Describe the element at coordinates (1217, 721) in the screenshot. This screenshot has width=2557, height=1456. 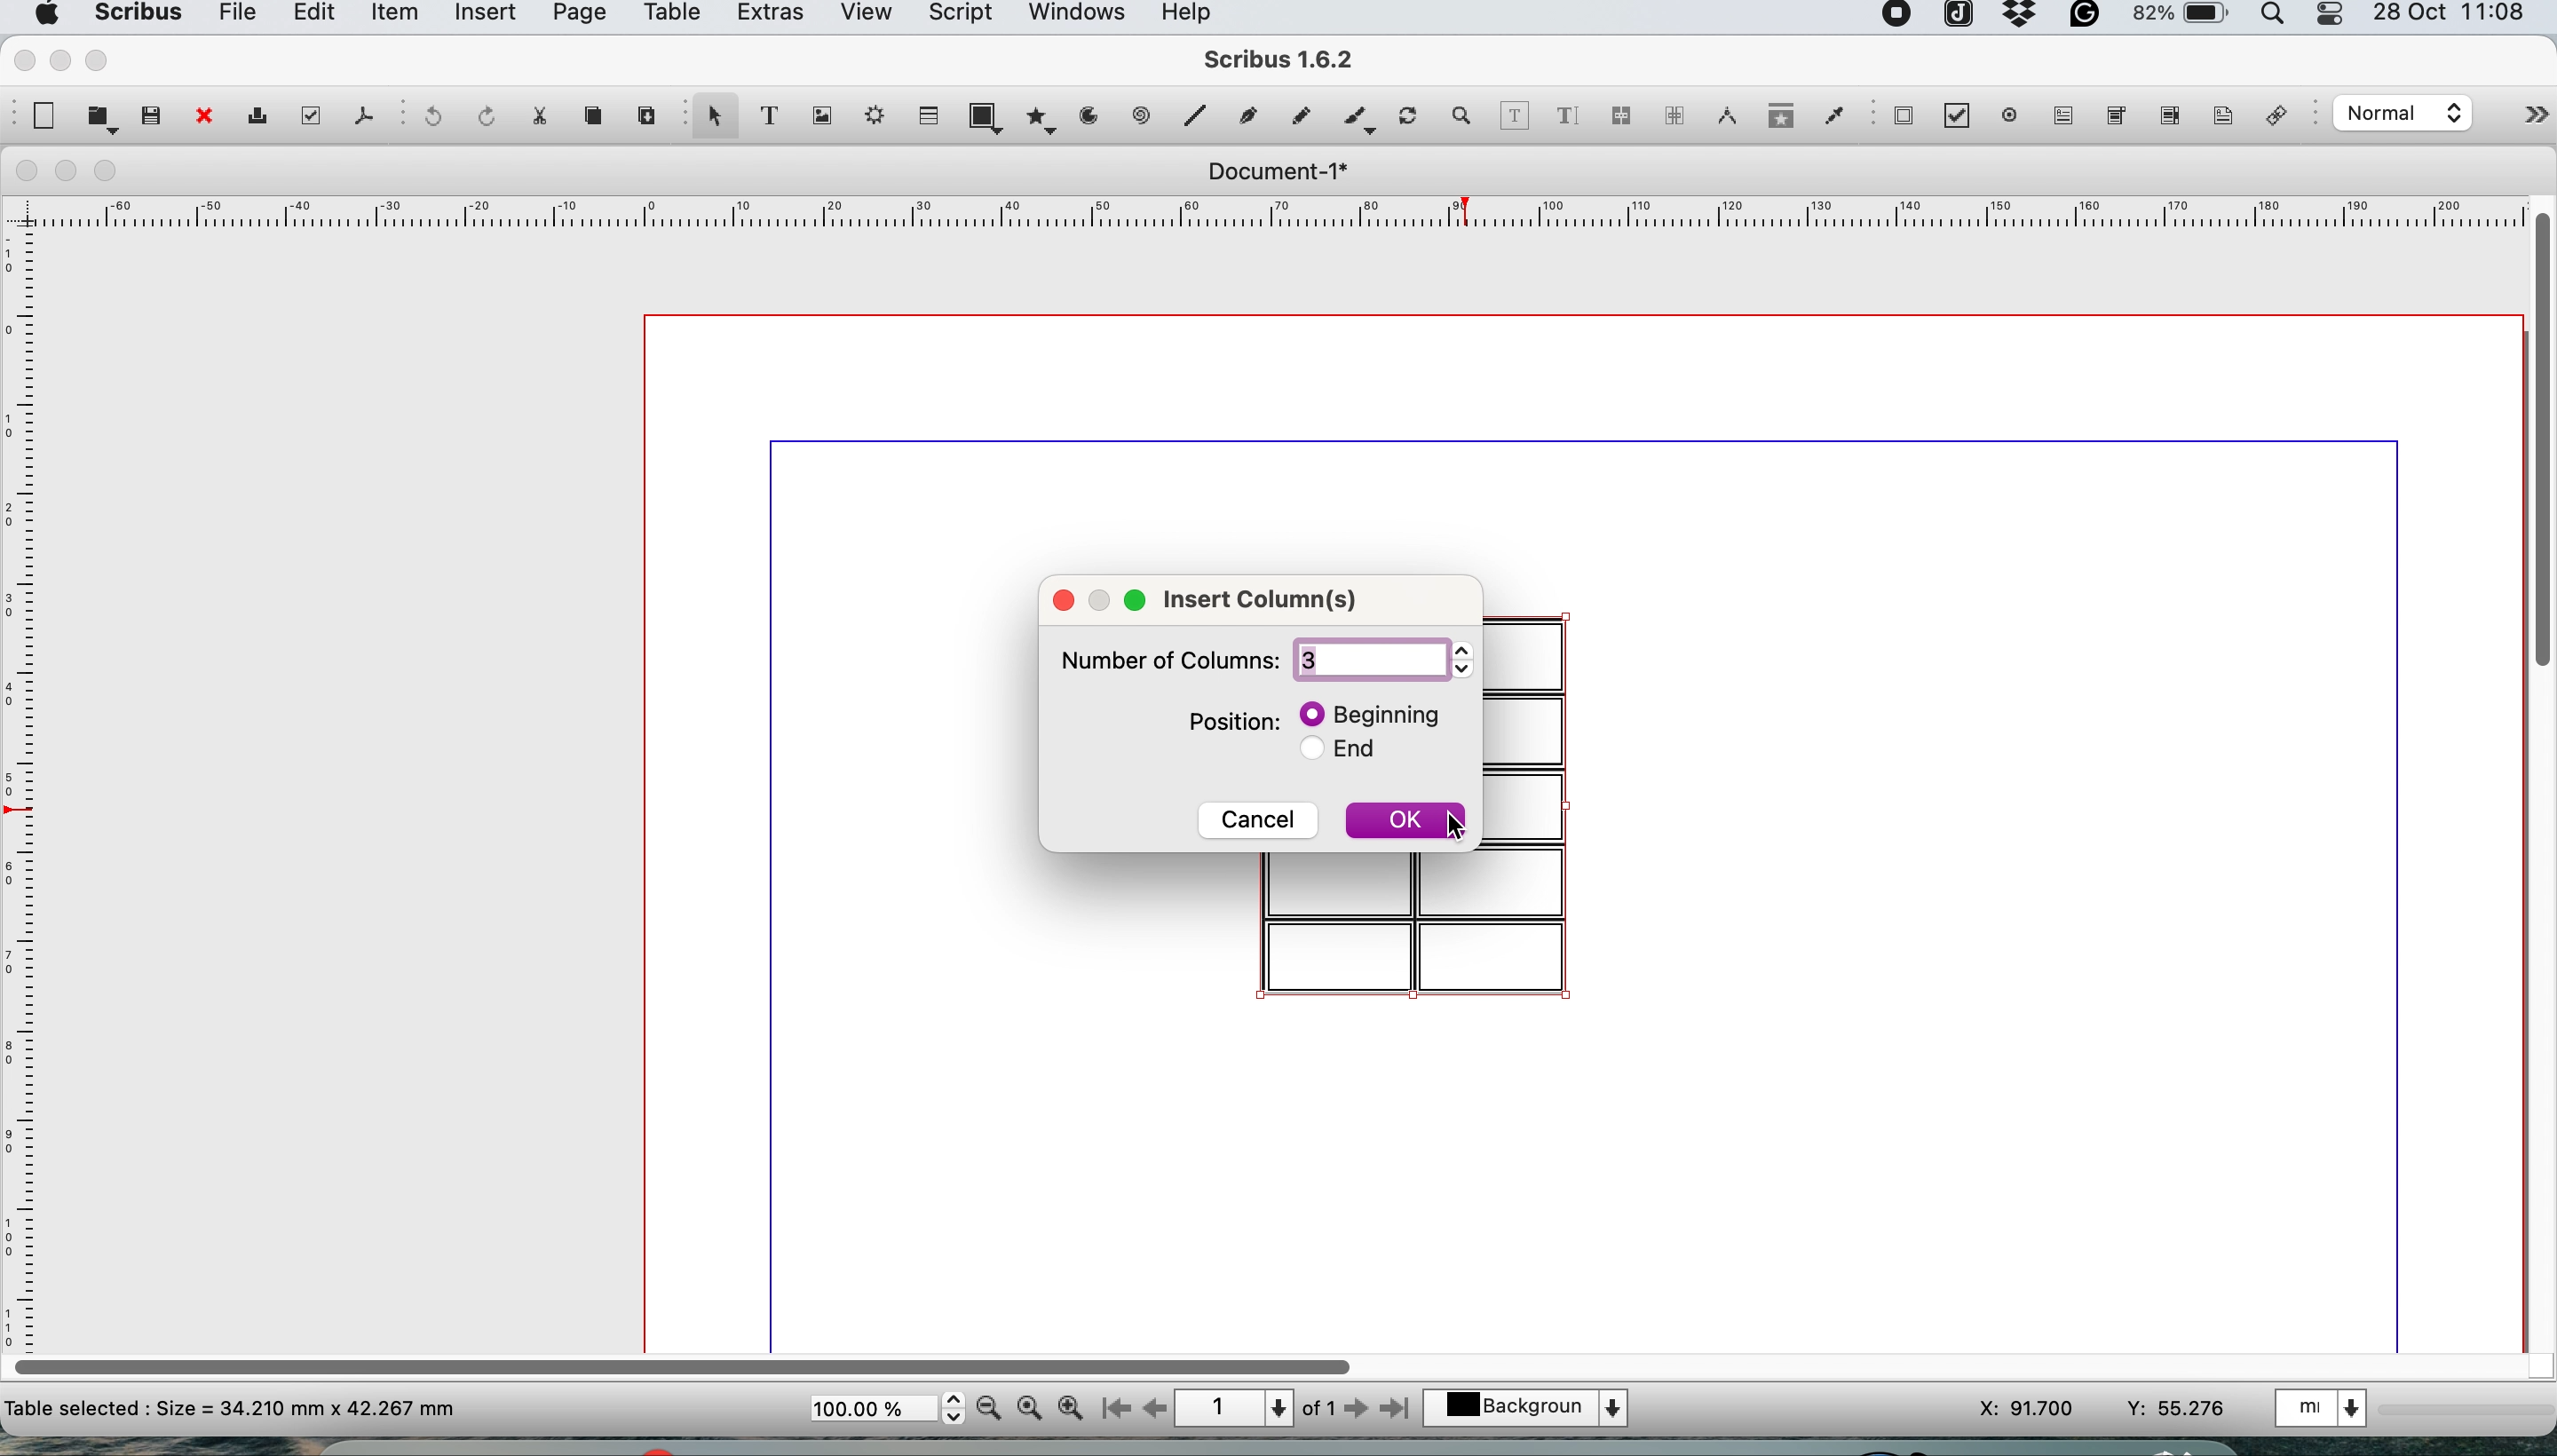
I see `position` at that location.